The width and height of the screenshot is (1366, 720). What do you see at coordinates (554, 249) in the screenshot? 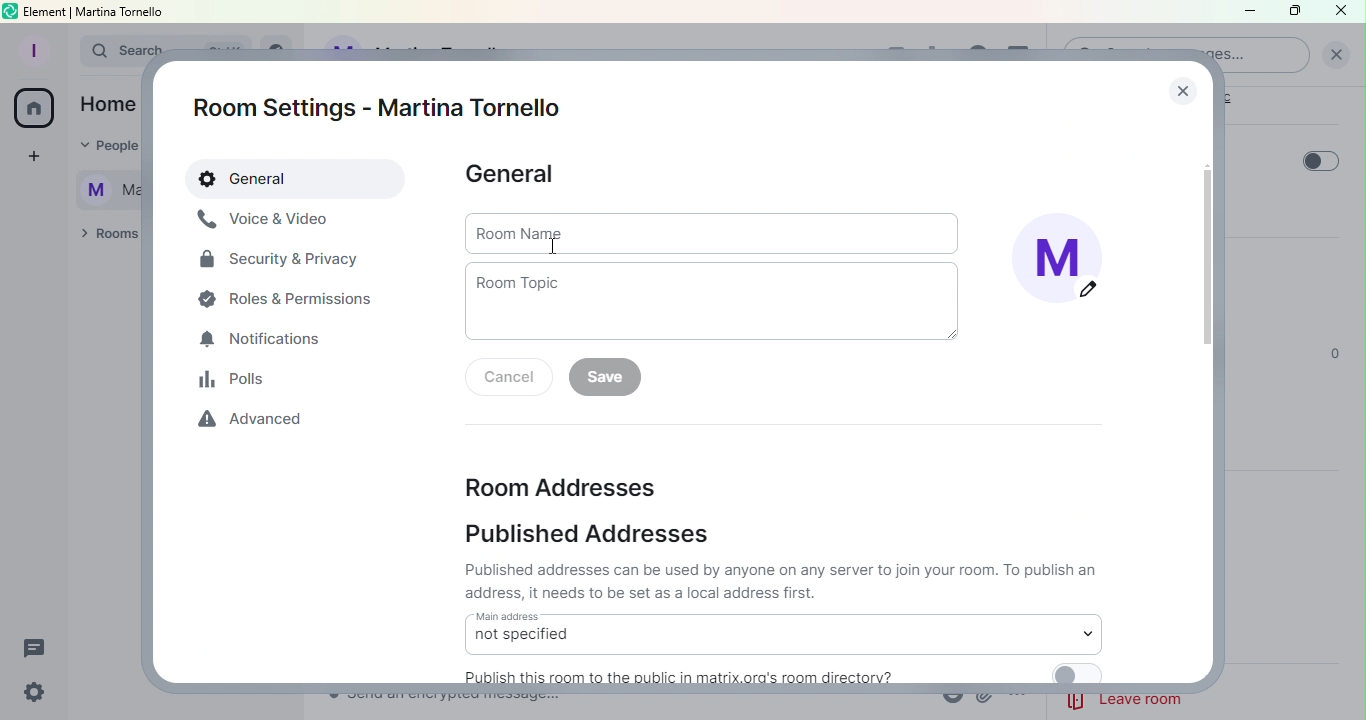
I see `cursor` at bounding box center [554, 249].